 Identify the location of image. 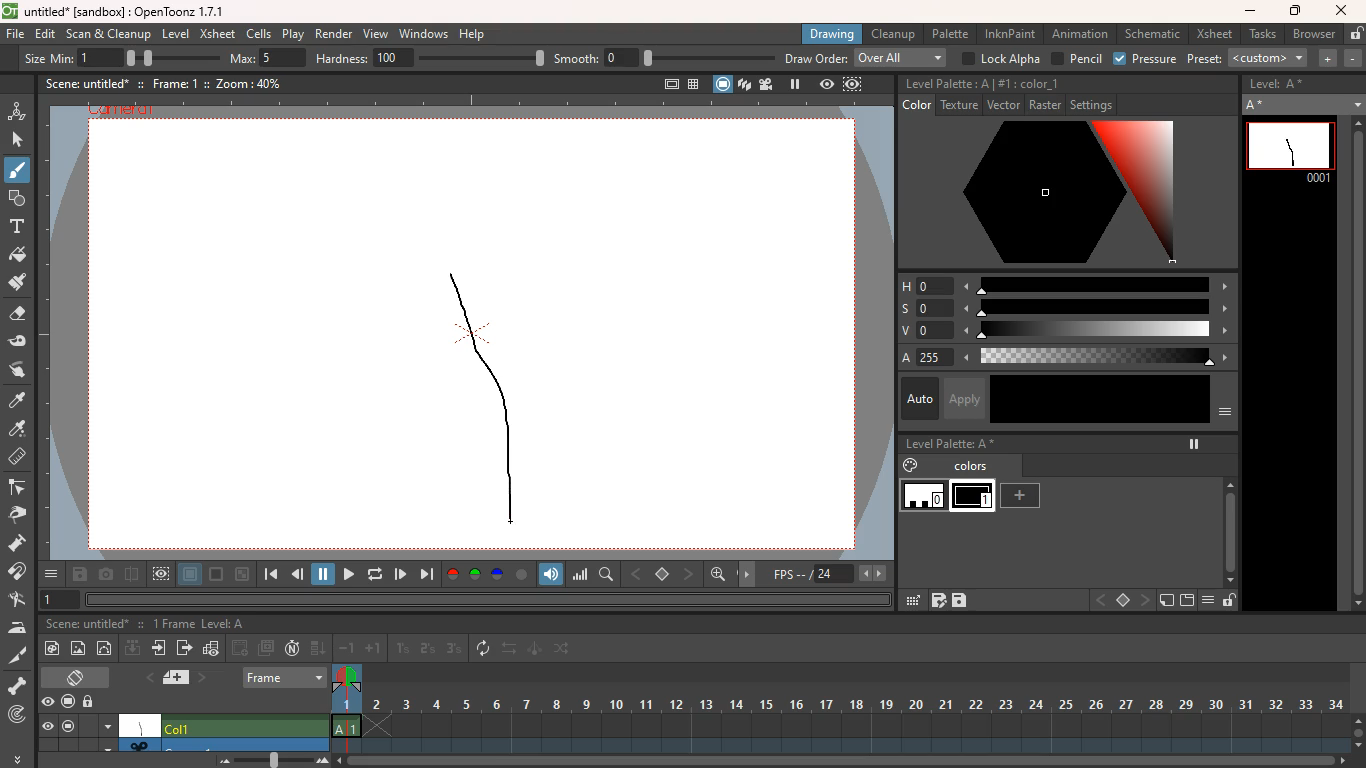
(79, 647).